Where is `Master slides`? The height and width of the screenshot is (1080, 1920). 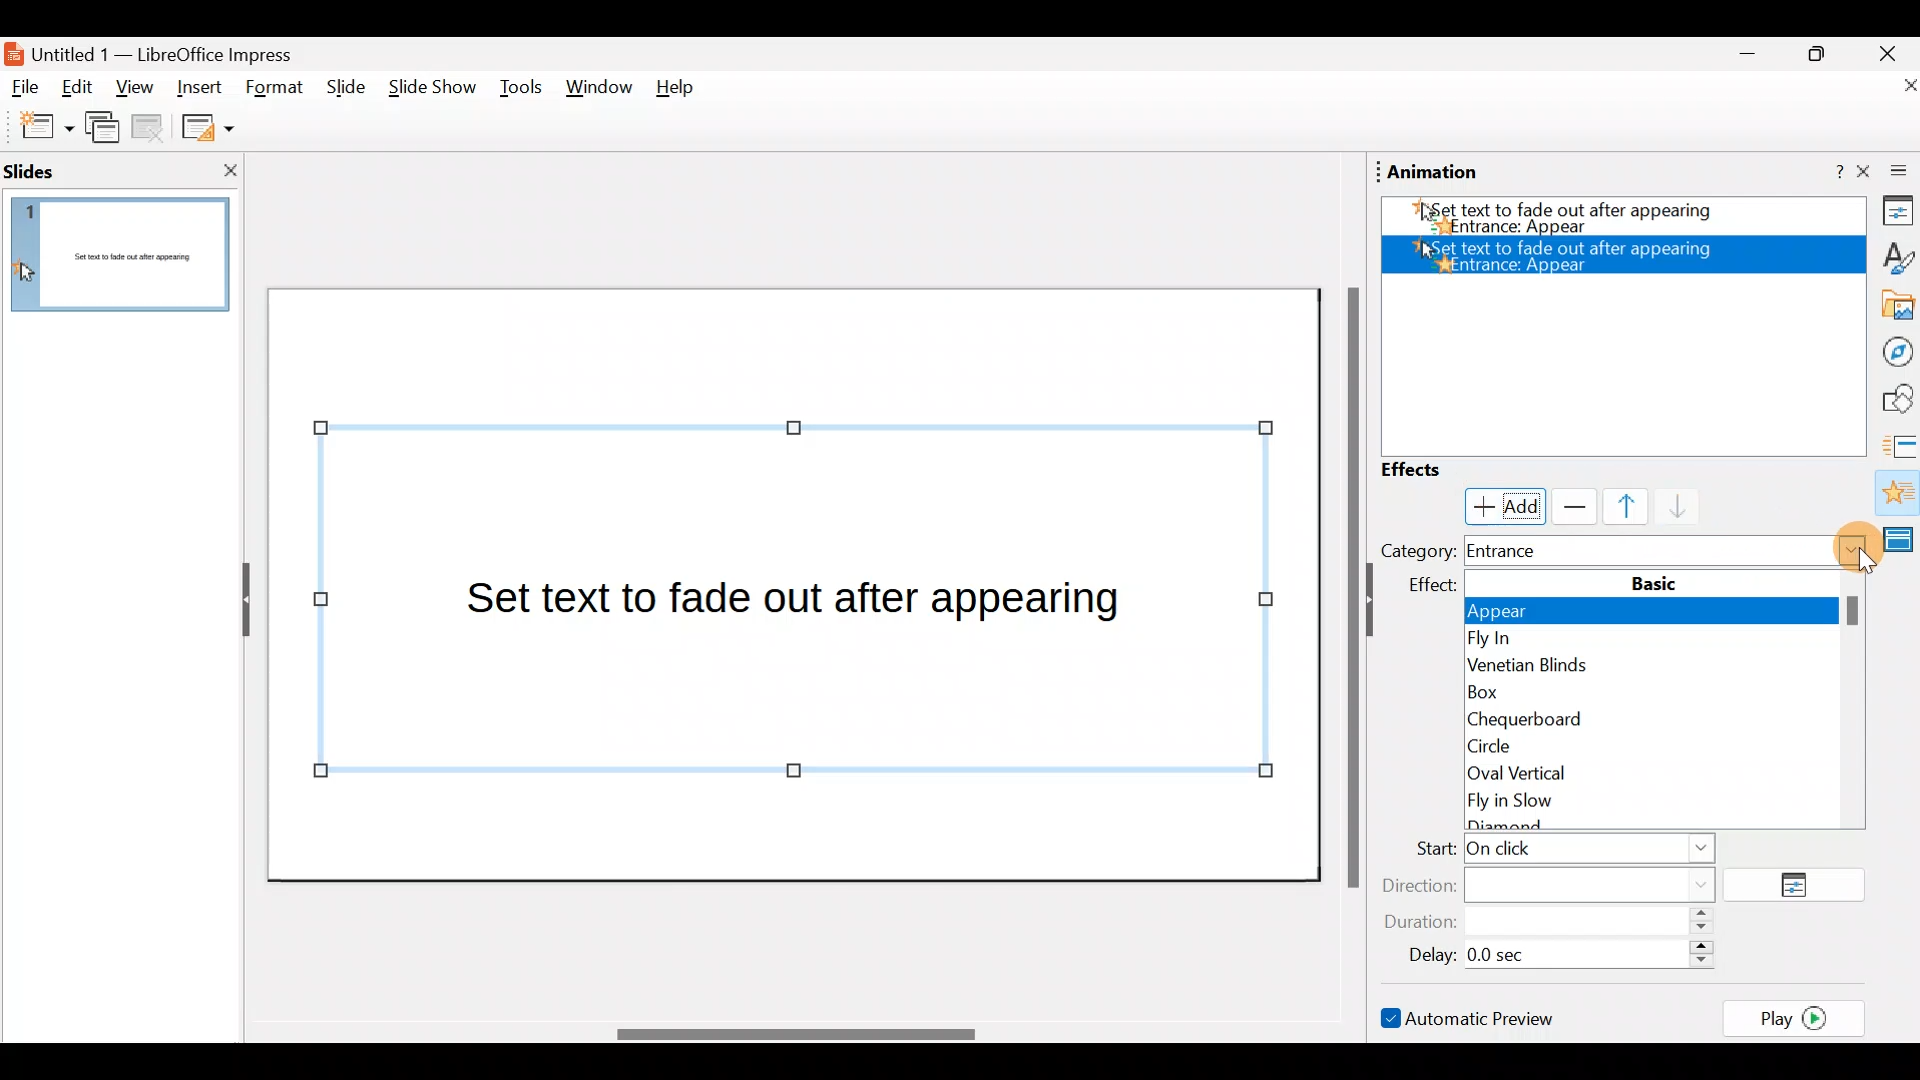 Master slides is located at coordinates (1902, 548).